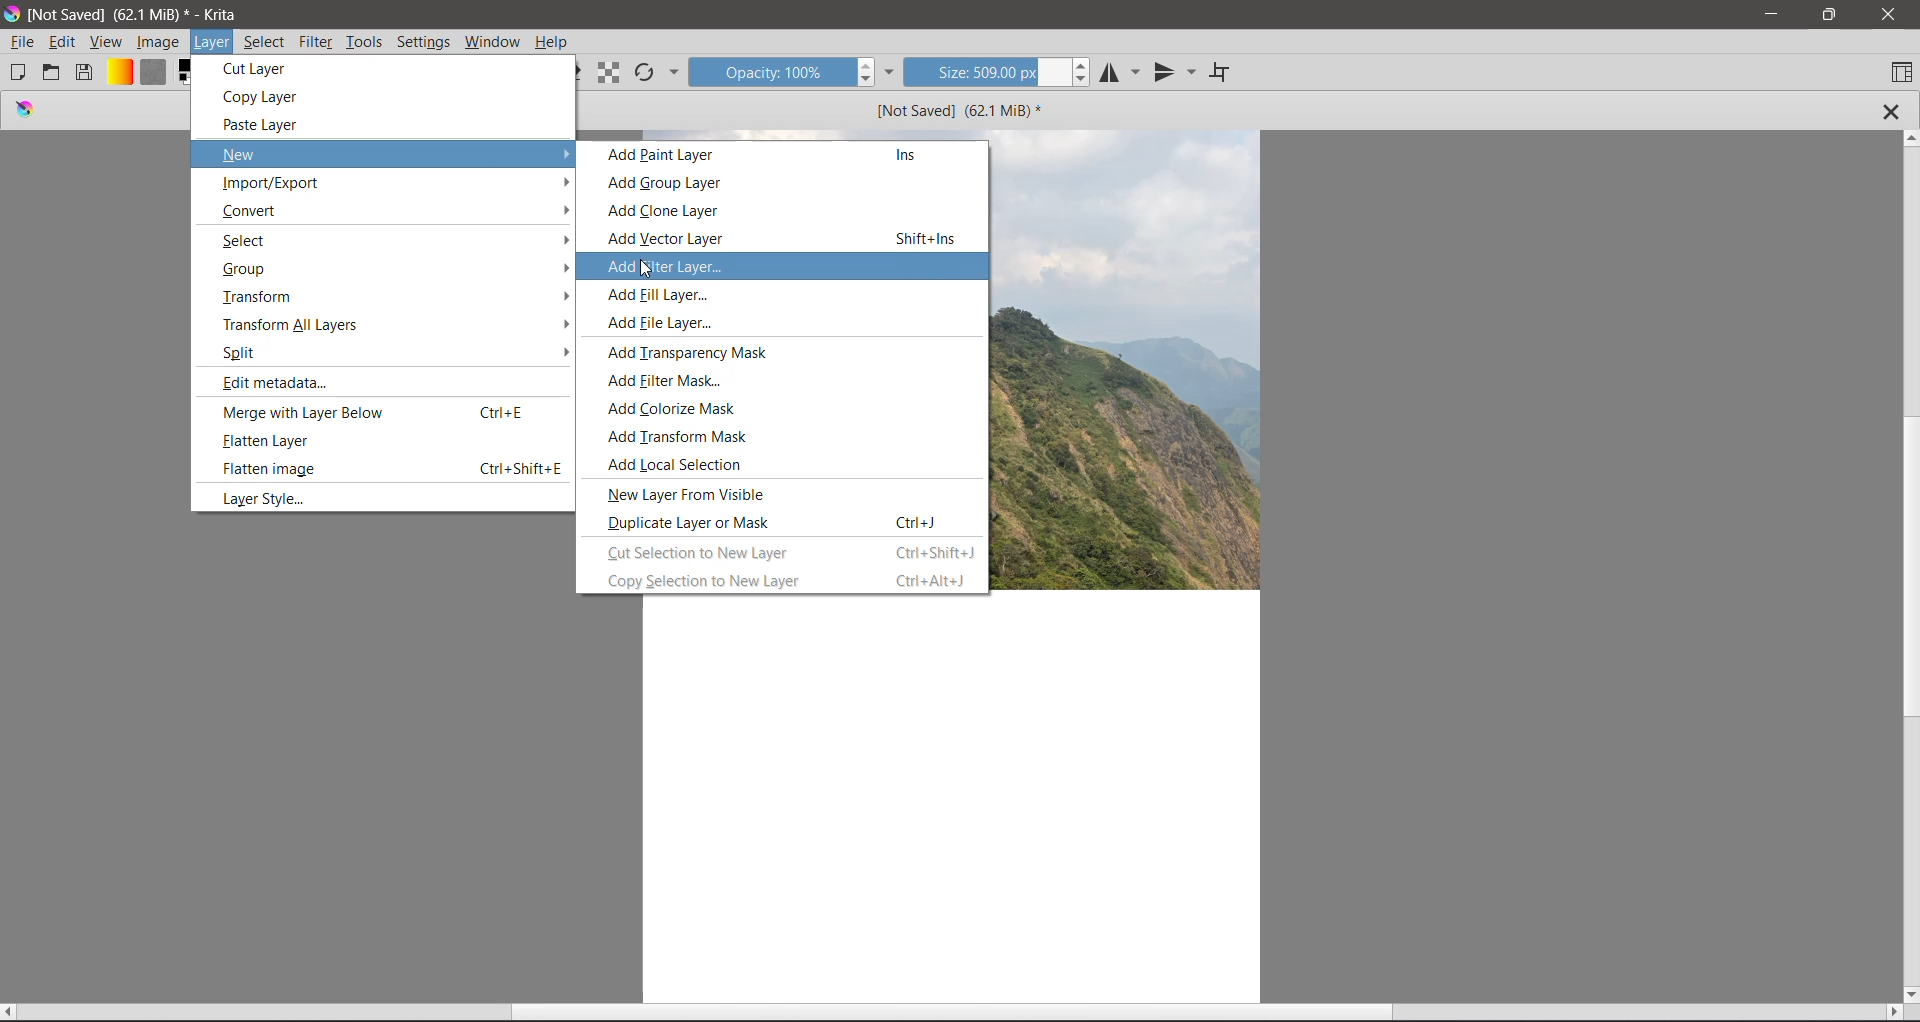 Image resolution: width=1920 pixels, height=1022 pixels. What do you see at coordinates (397, 297) in the screenshot?
I see `Transform` at bounding box center [397, 297].